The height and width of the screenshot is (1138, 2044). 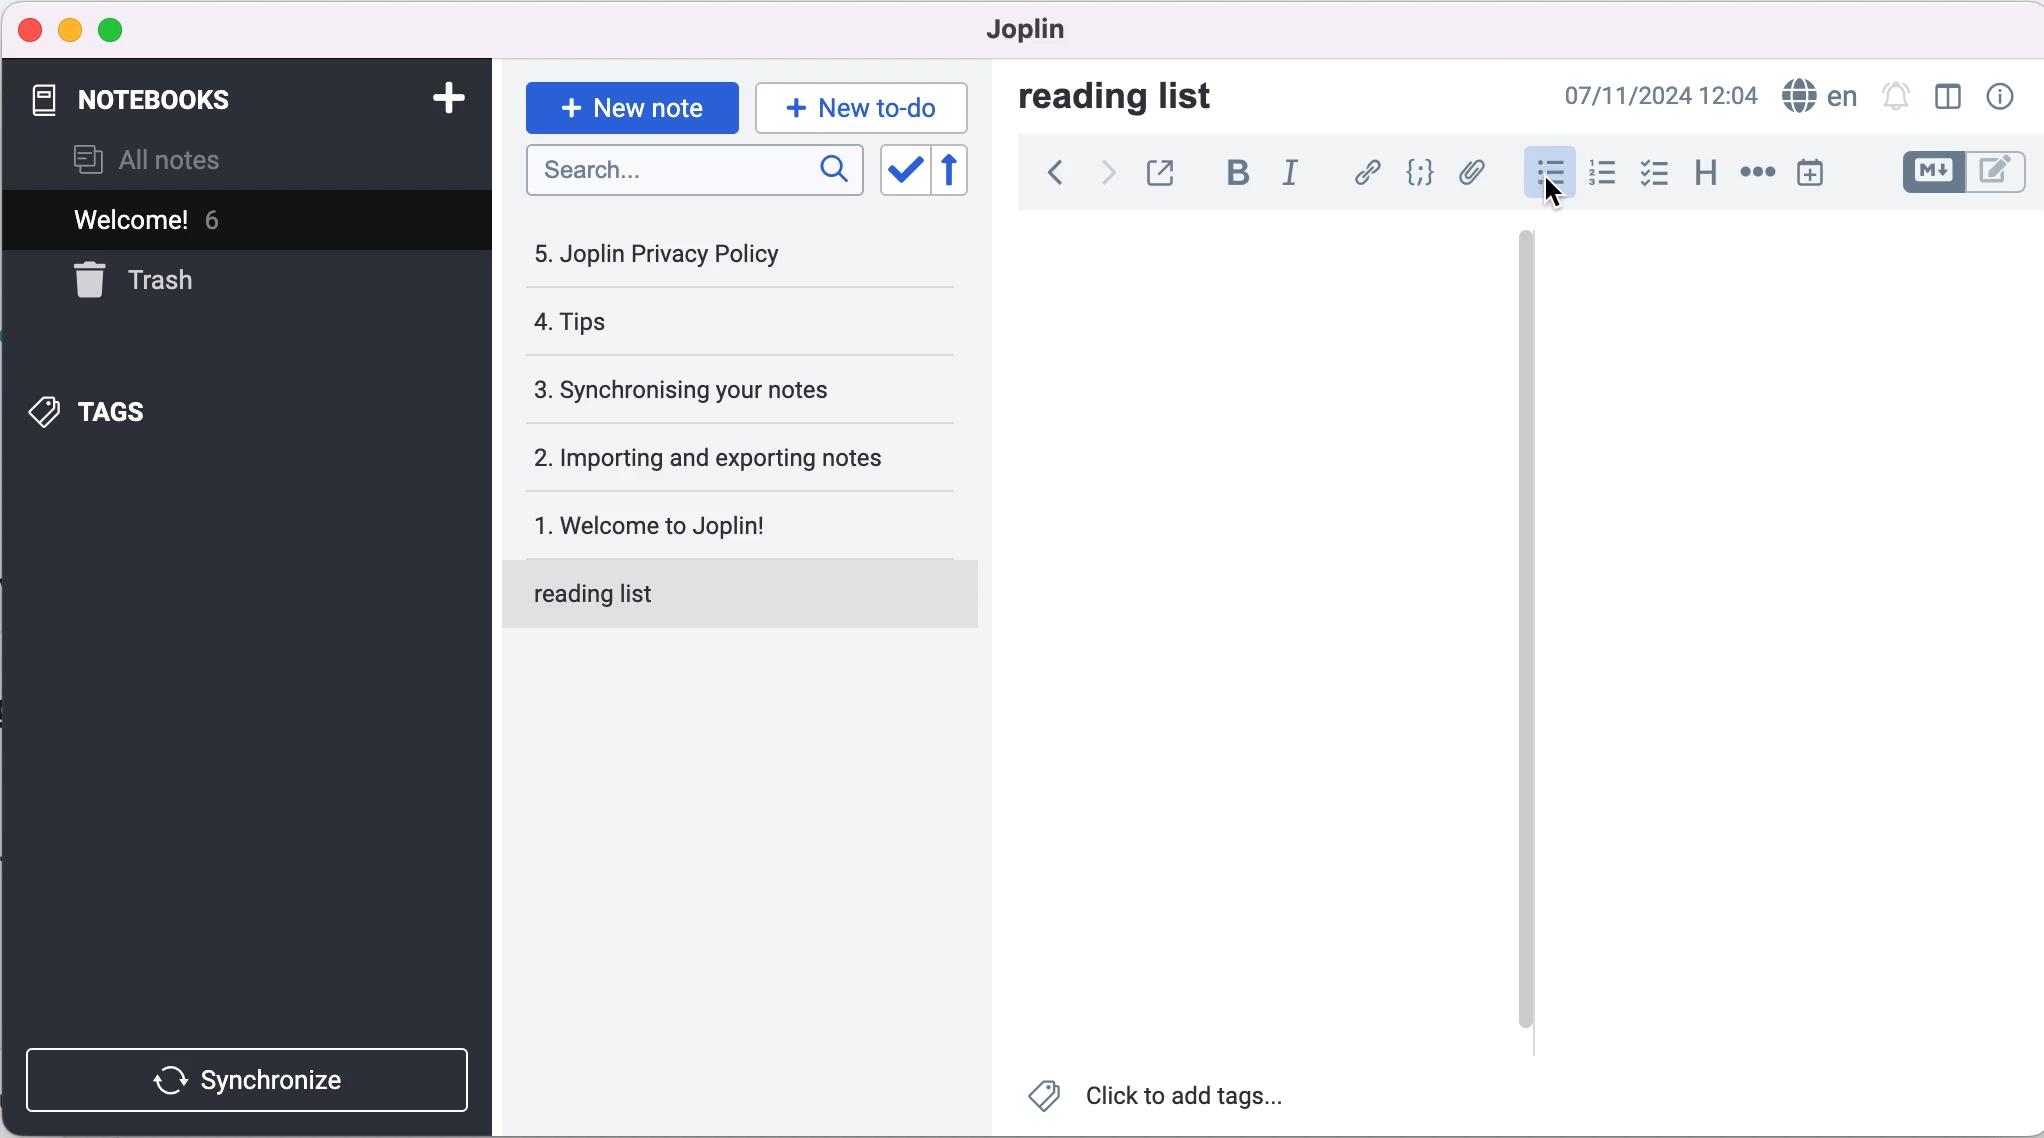 What do you see at coordinates (1474, 175) in the screenshot?
I see `attach file` at bounding box center [1474, 175].